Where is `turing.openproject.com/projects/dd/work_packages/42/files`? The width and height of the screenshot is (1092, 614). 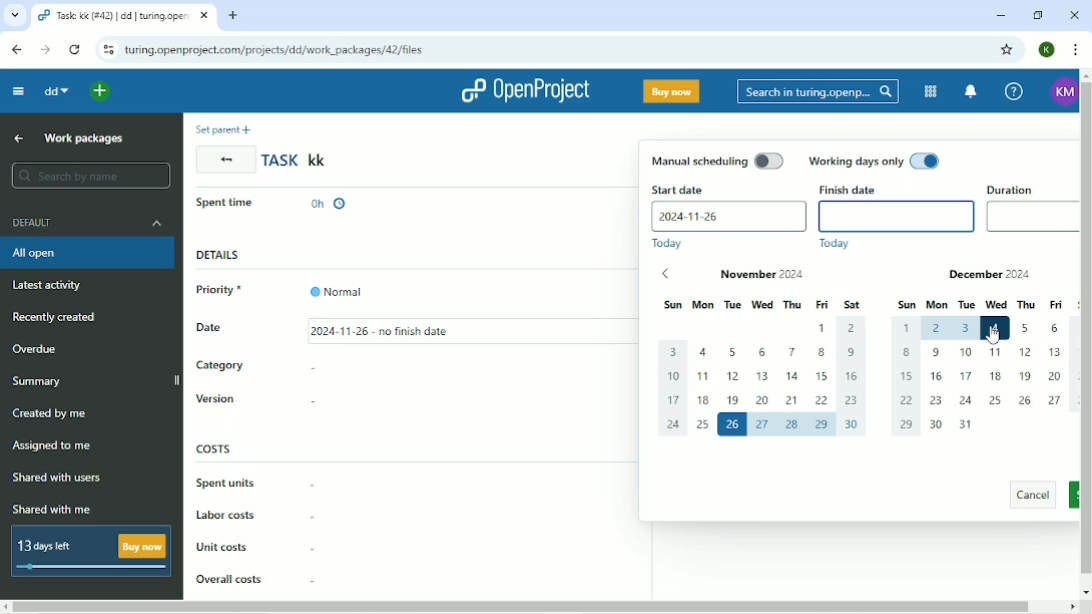 turing.openproject.com/projects/dd/work_packages/42/files is located at coordinates (277, 50).